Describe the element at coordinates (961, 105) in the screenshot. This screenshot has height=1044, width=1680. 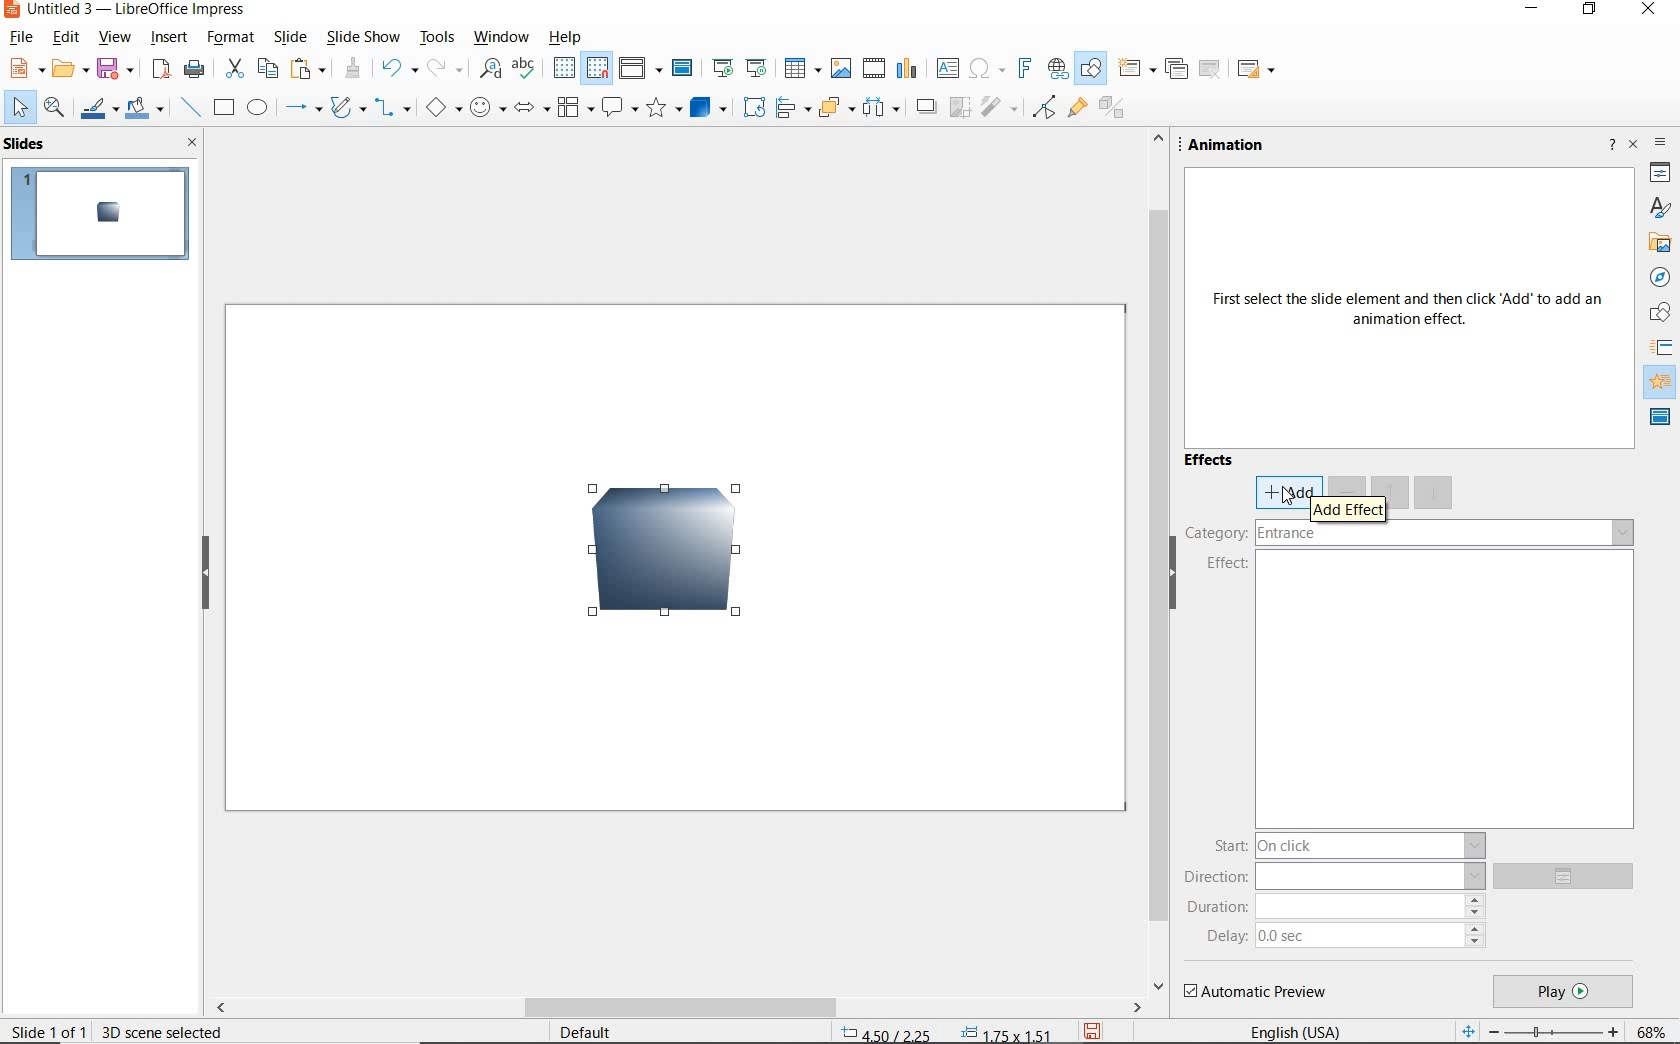
I see `crop image` at that location.